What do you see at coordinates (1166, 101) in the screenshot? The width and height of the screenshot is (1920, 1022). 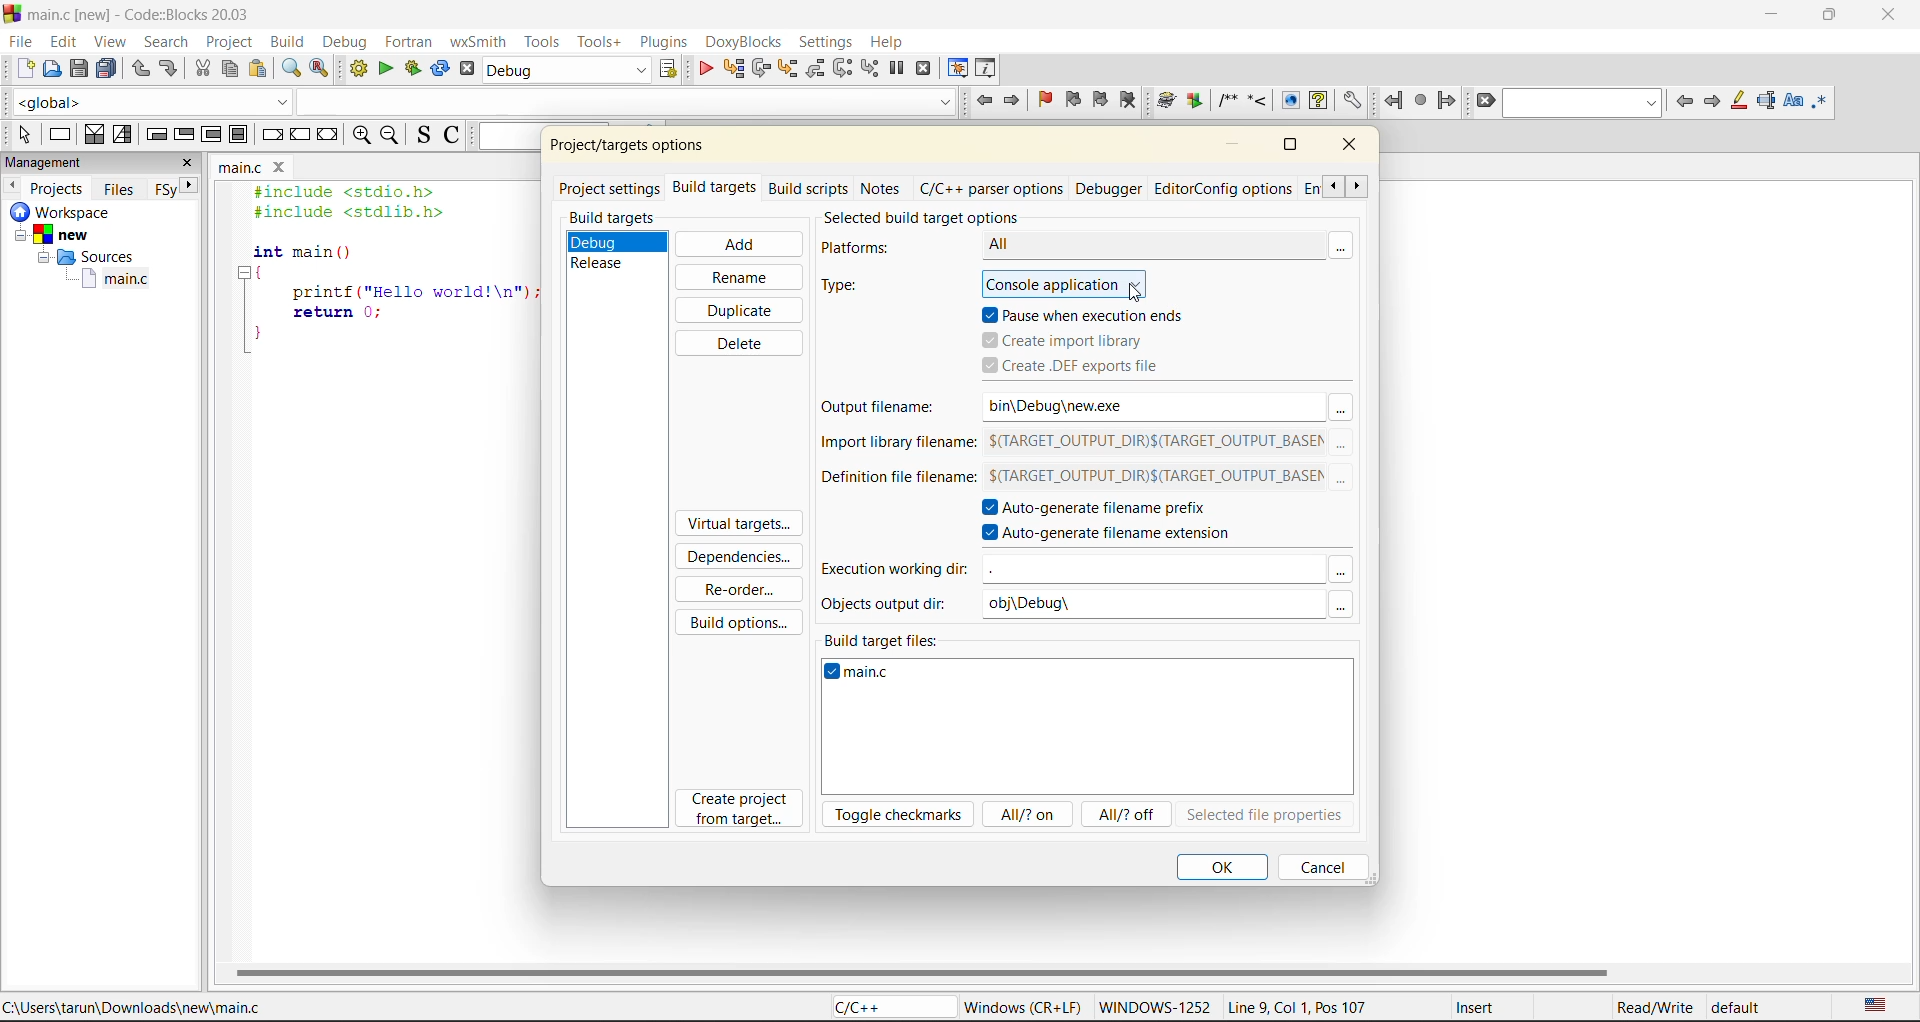 I see `Run doxywizard` at bounding box center [1166, 101].